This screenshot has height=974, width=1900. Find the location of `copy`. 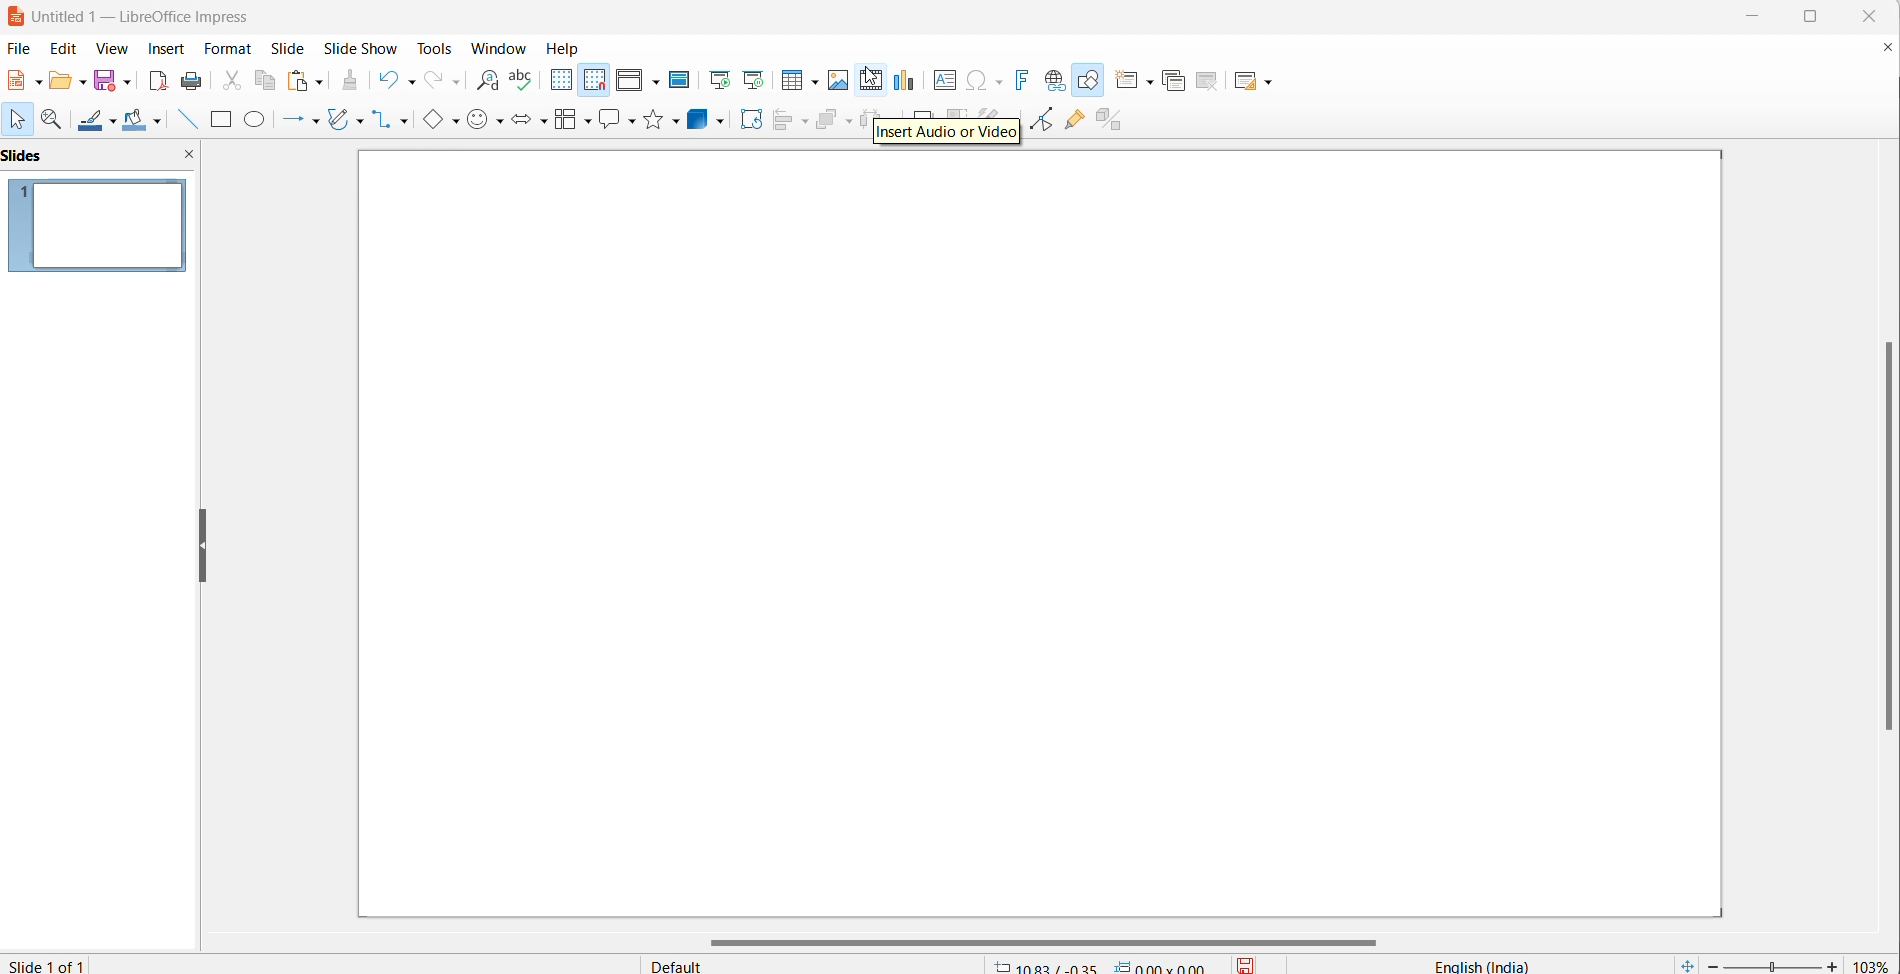

copy is located at coordinates (265, 82).